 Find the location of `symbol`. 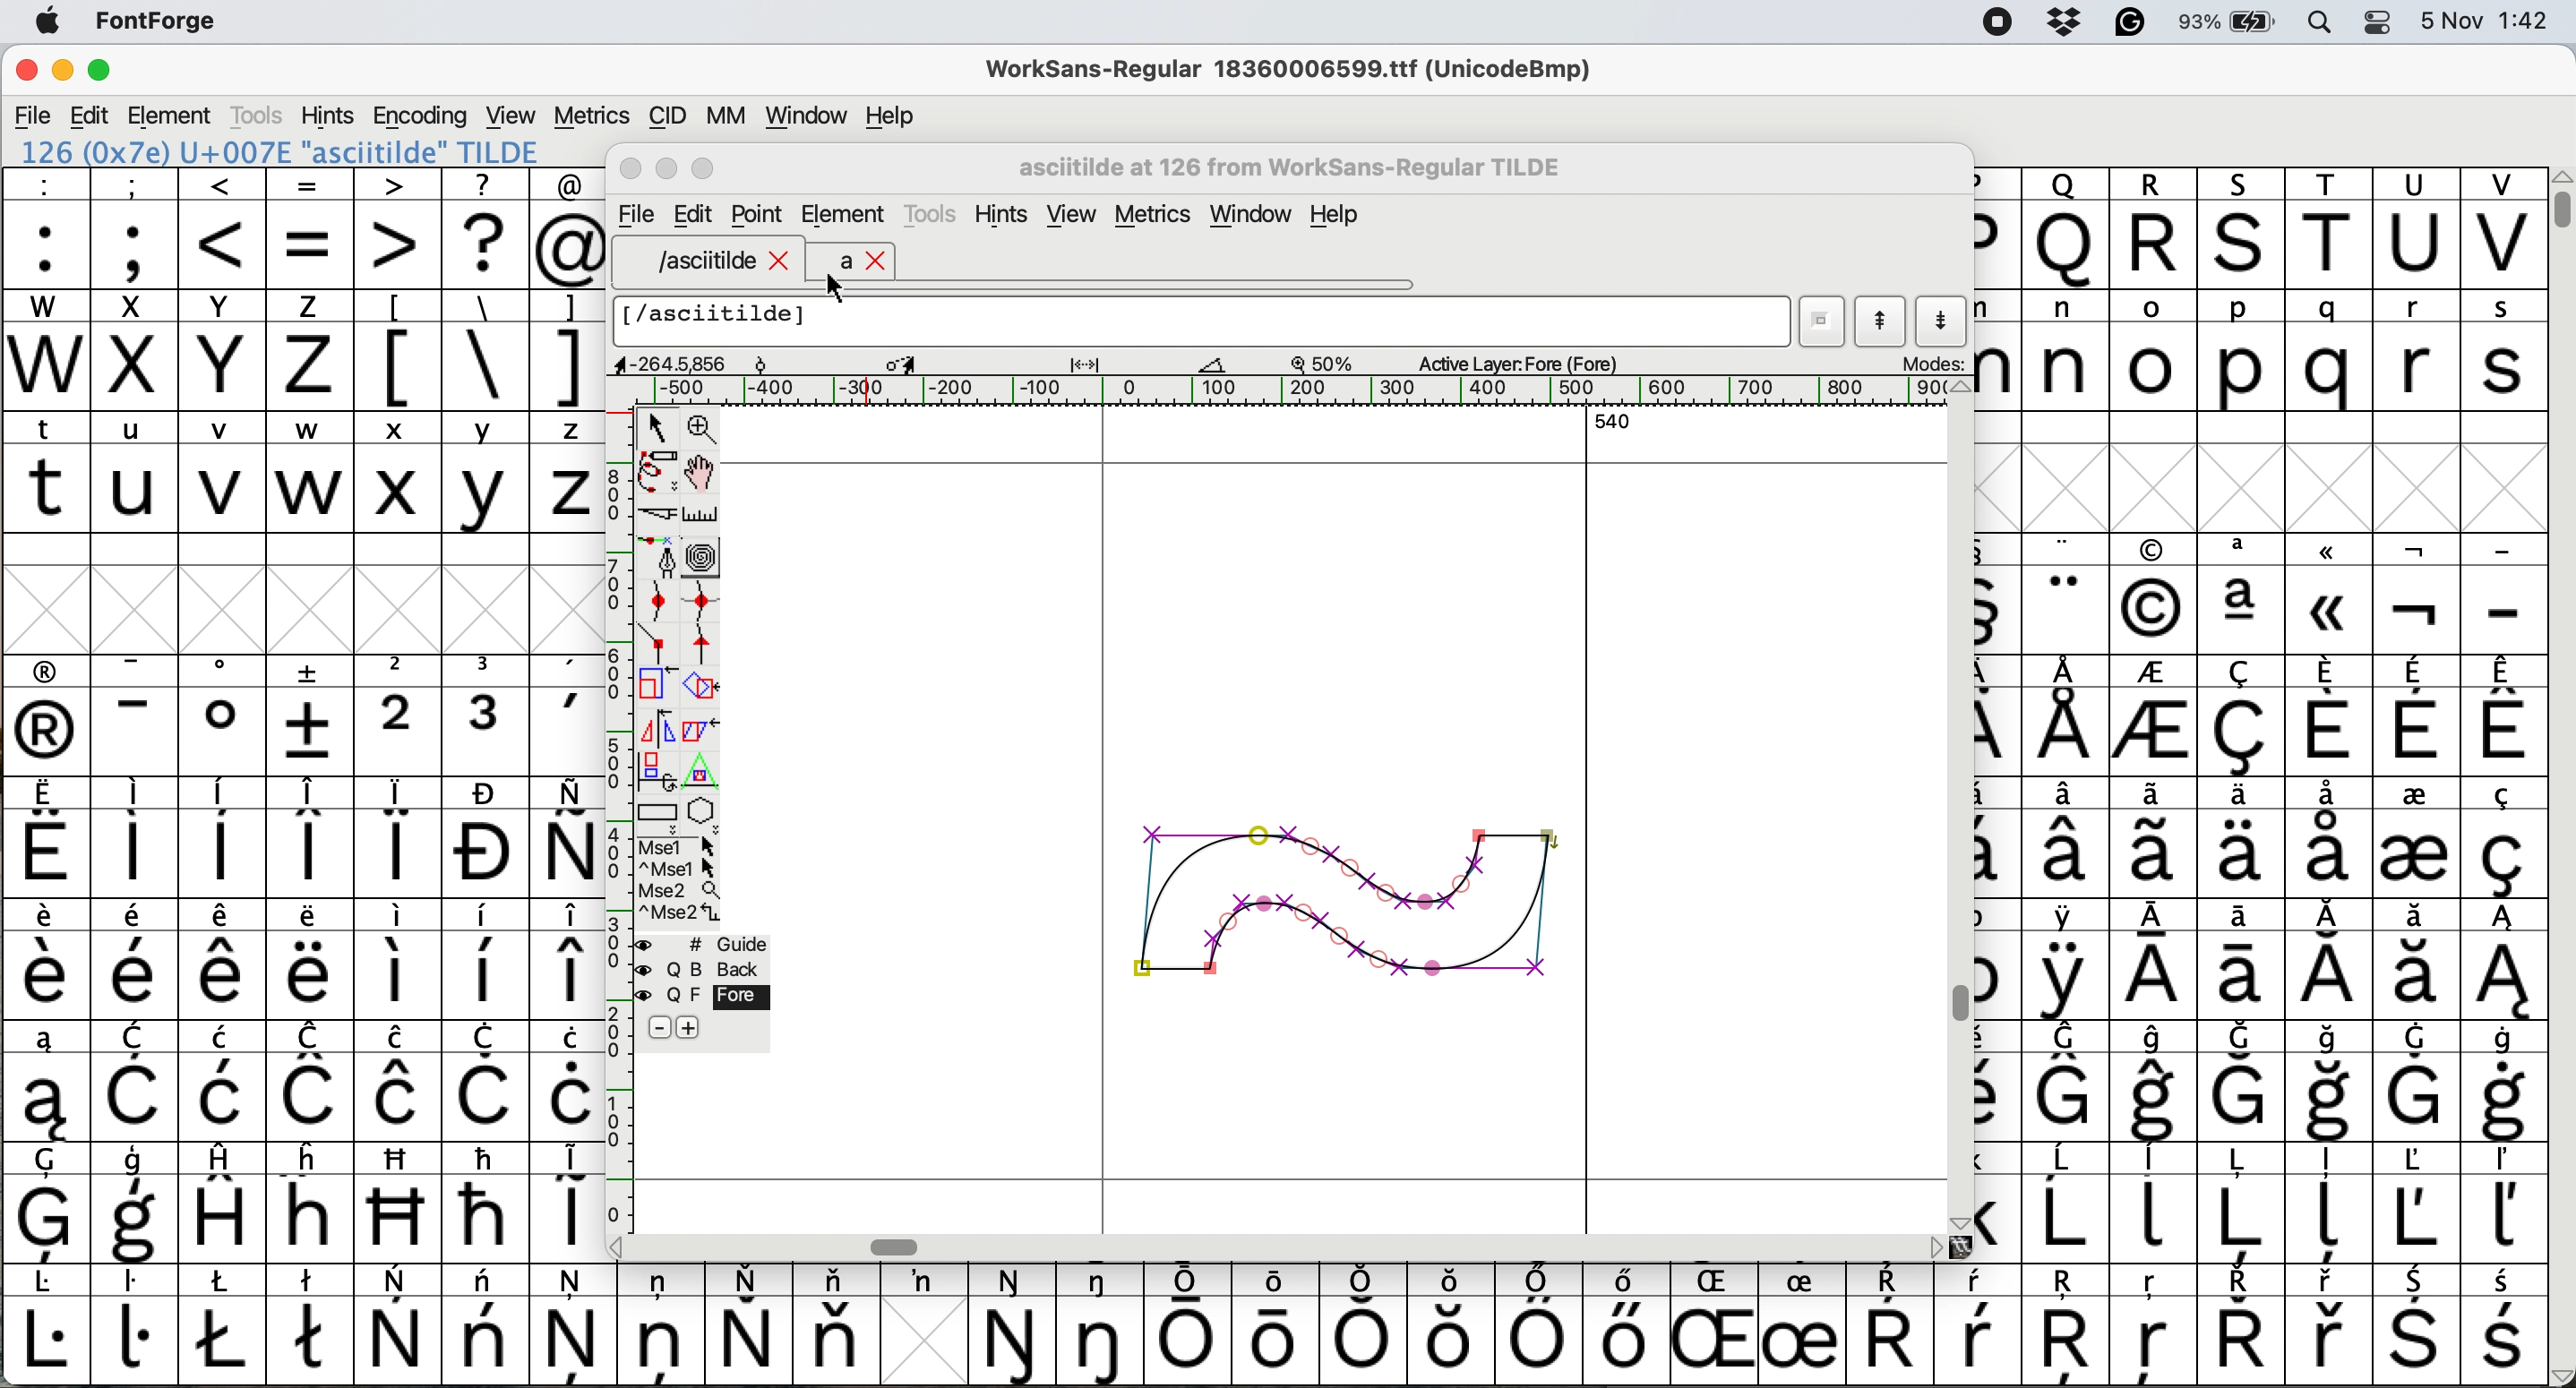

symbol is located at coordinates (136, 1205).